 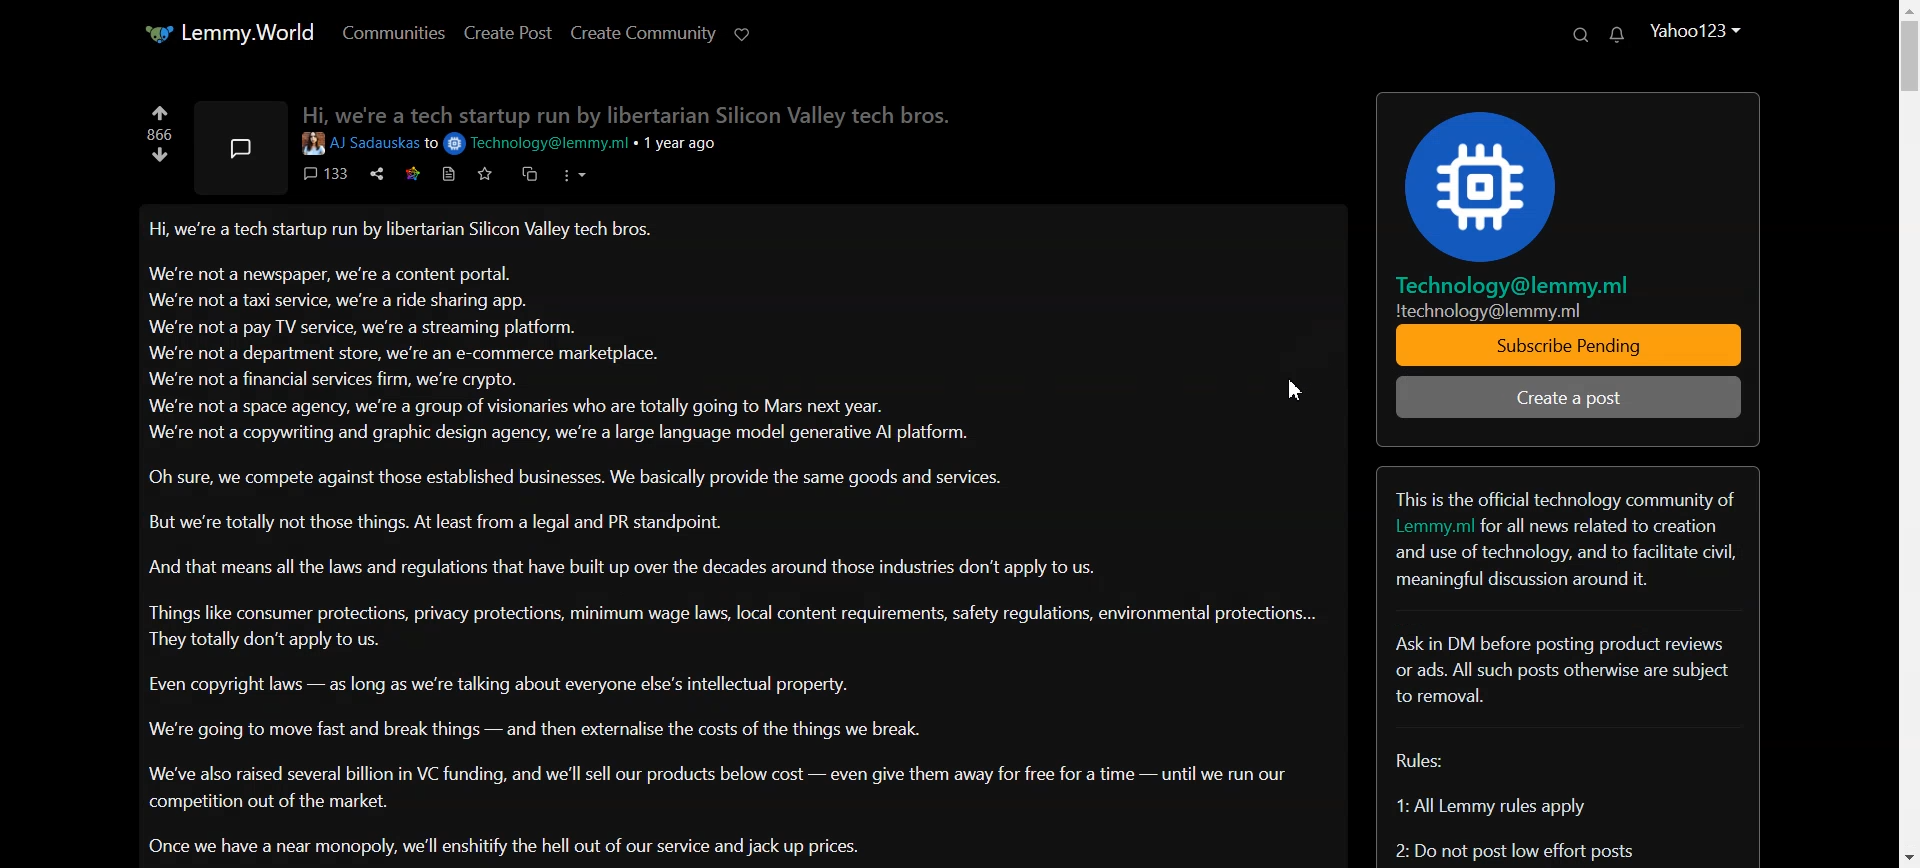 I want to click on Technology@lemmy.ml, so click(x=539, y=144).